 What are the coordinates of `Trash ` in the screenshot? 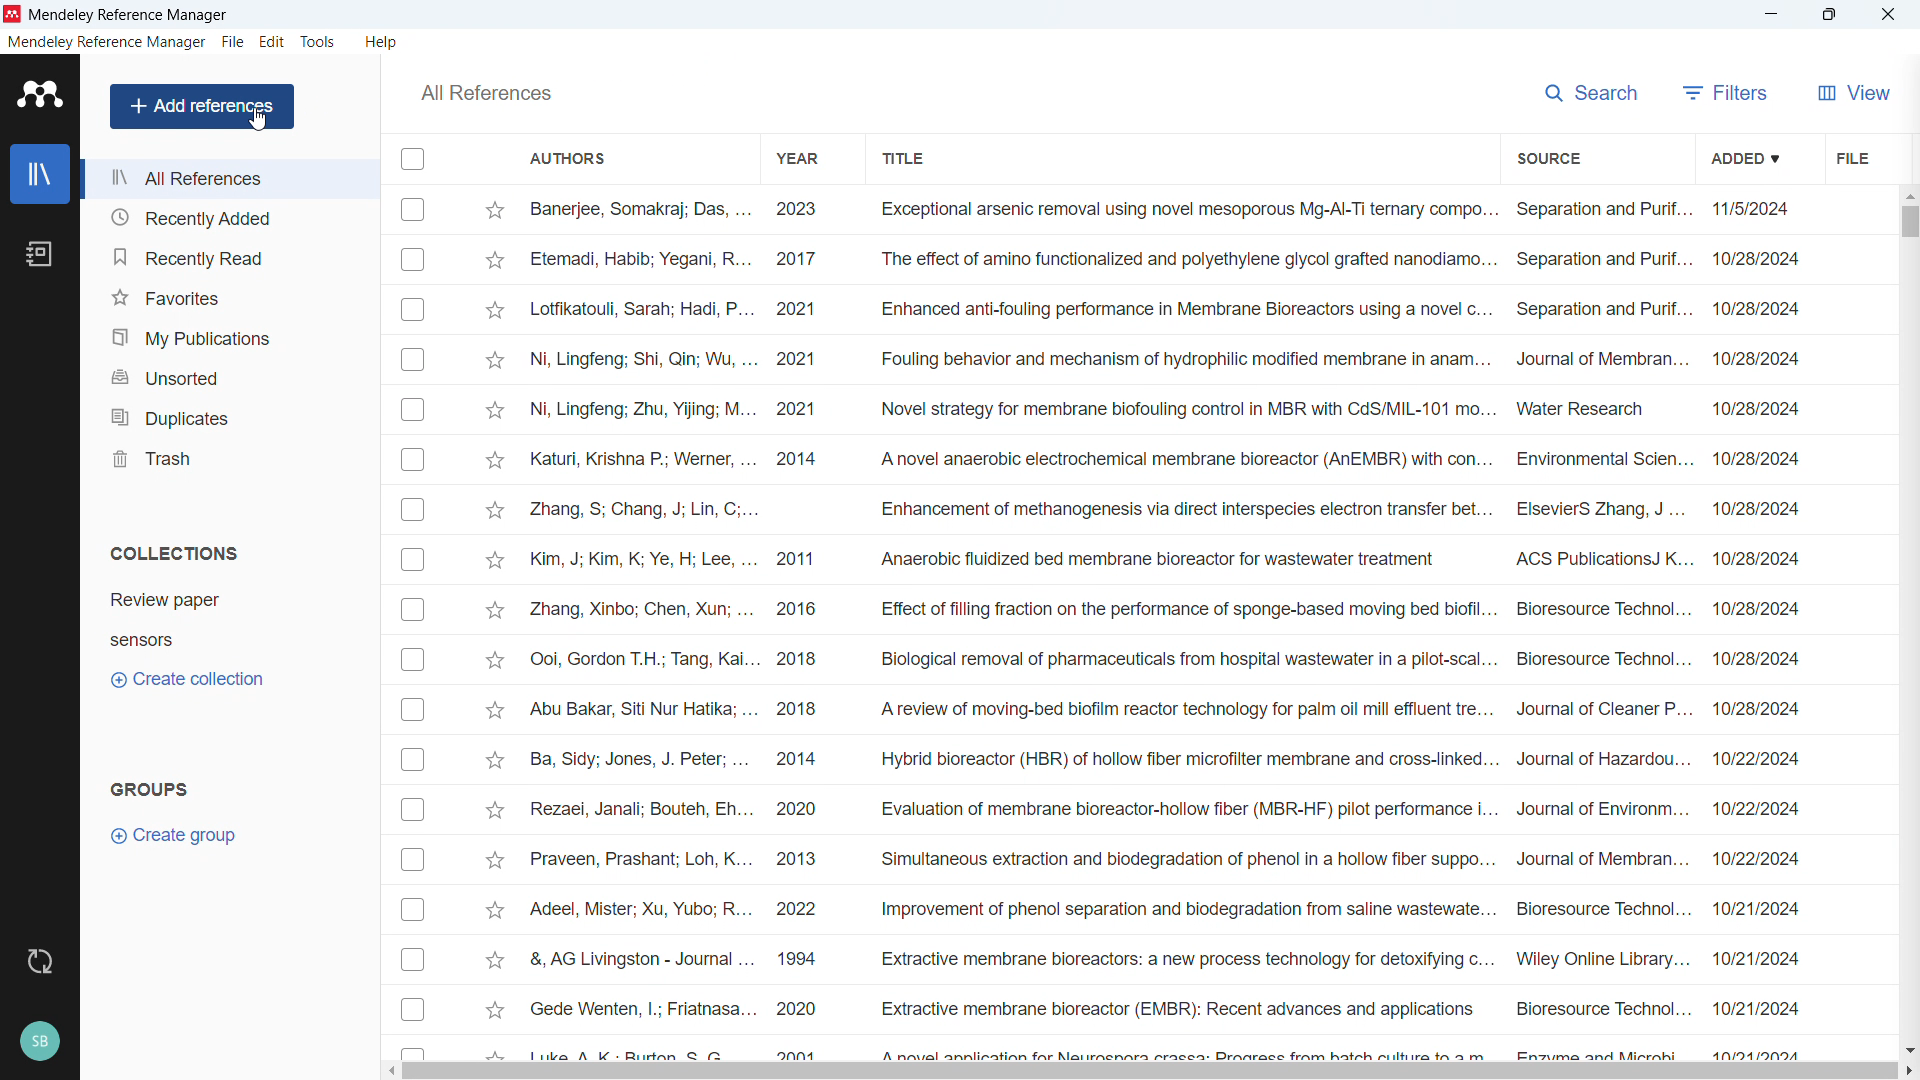 It's located at (228, 457).